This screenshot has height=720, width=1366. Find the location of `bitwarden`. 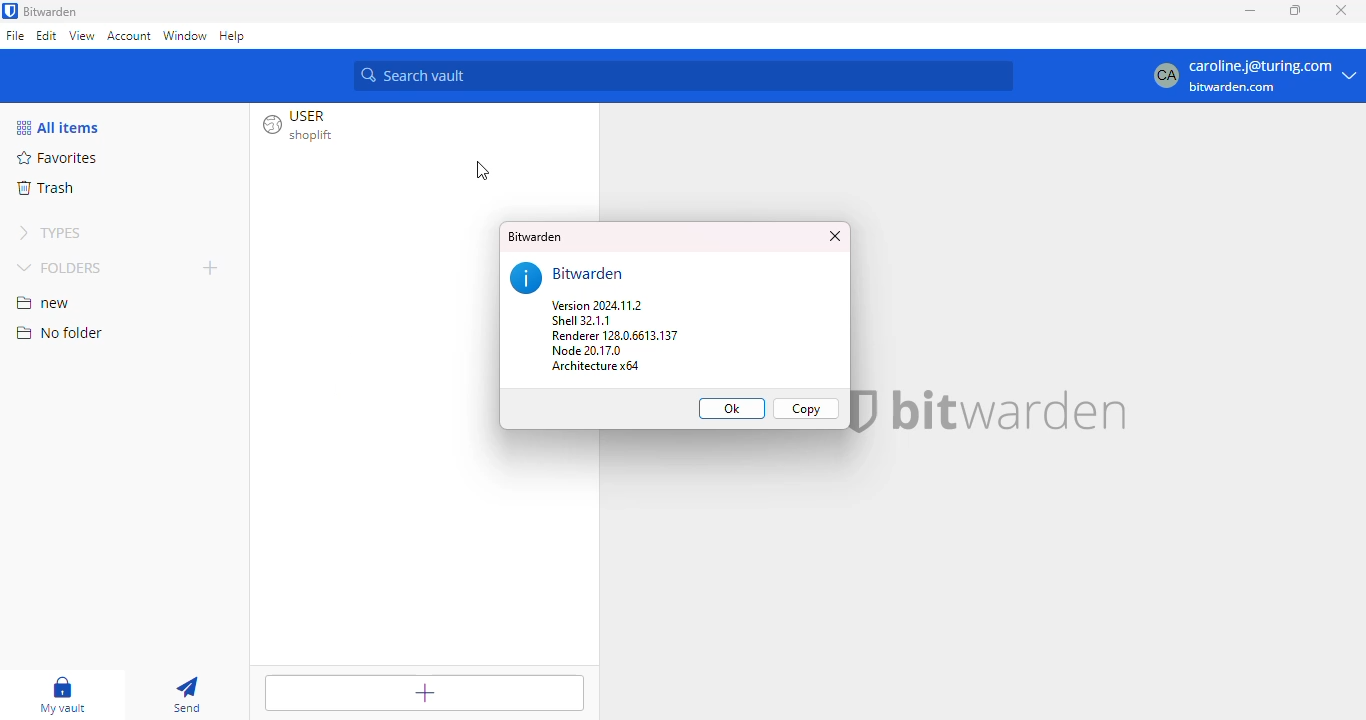

bitwarden is located at coordinates (52, 11).